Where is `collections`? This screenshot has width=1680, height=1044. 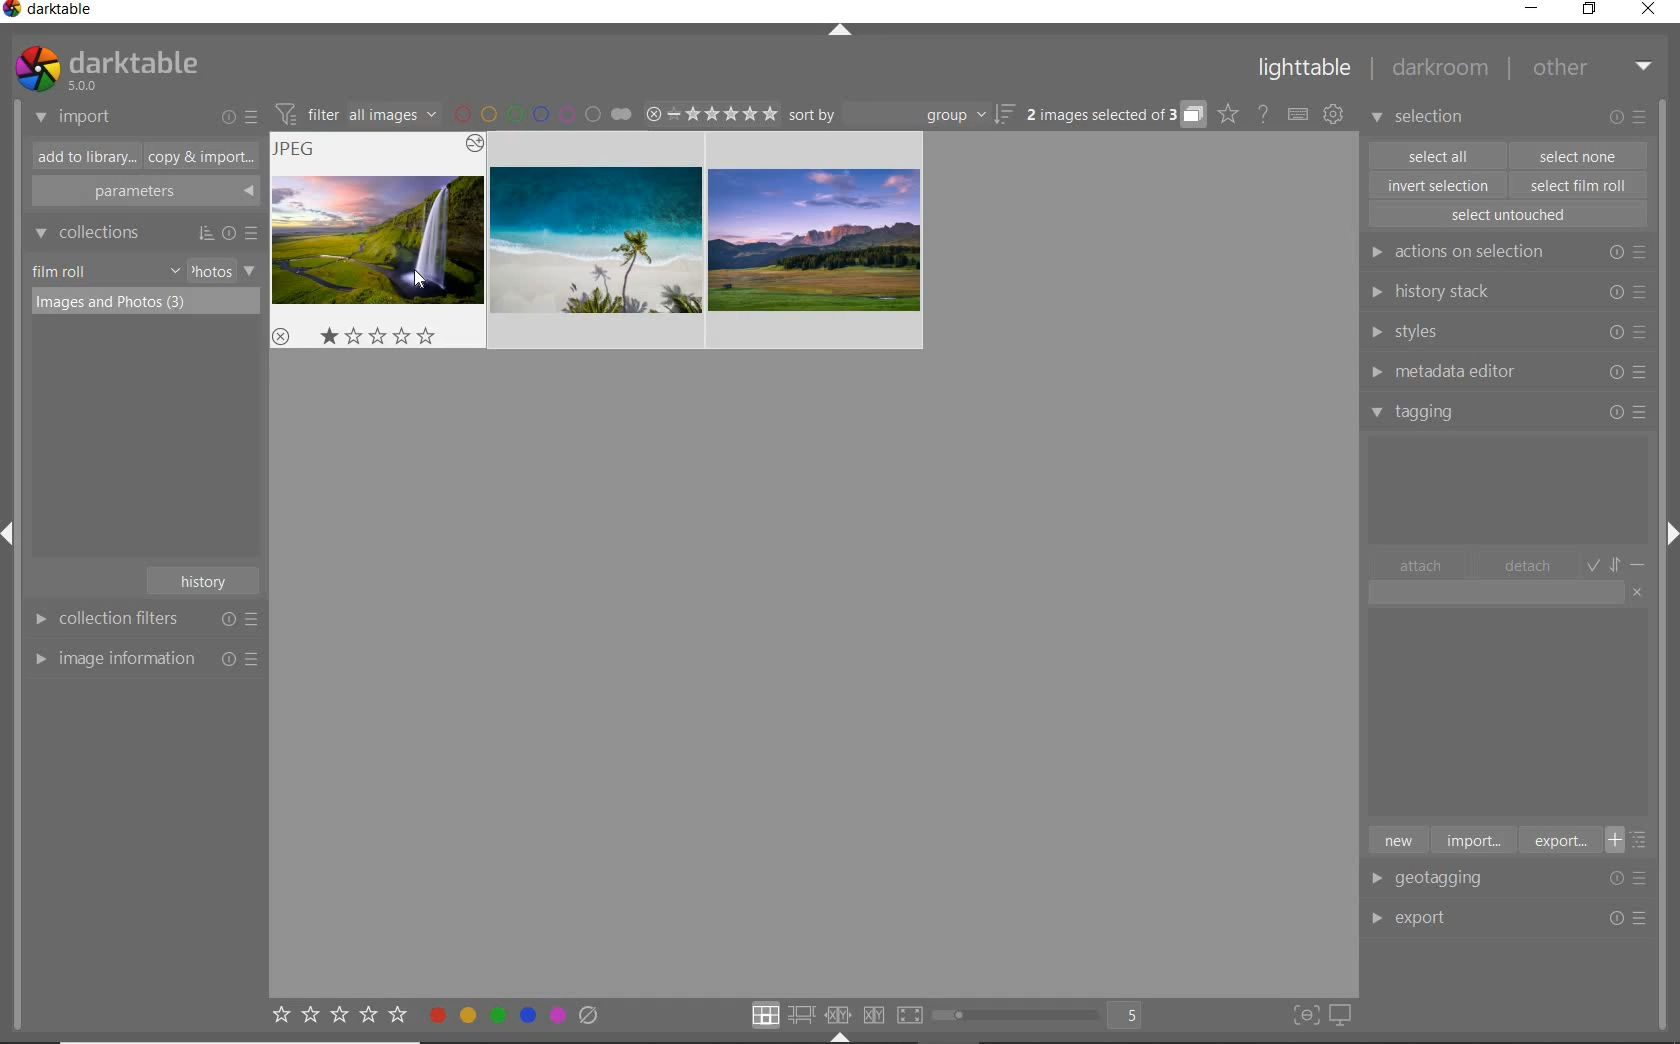 collections is located at coordinates (143, 233).